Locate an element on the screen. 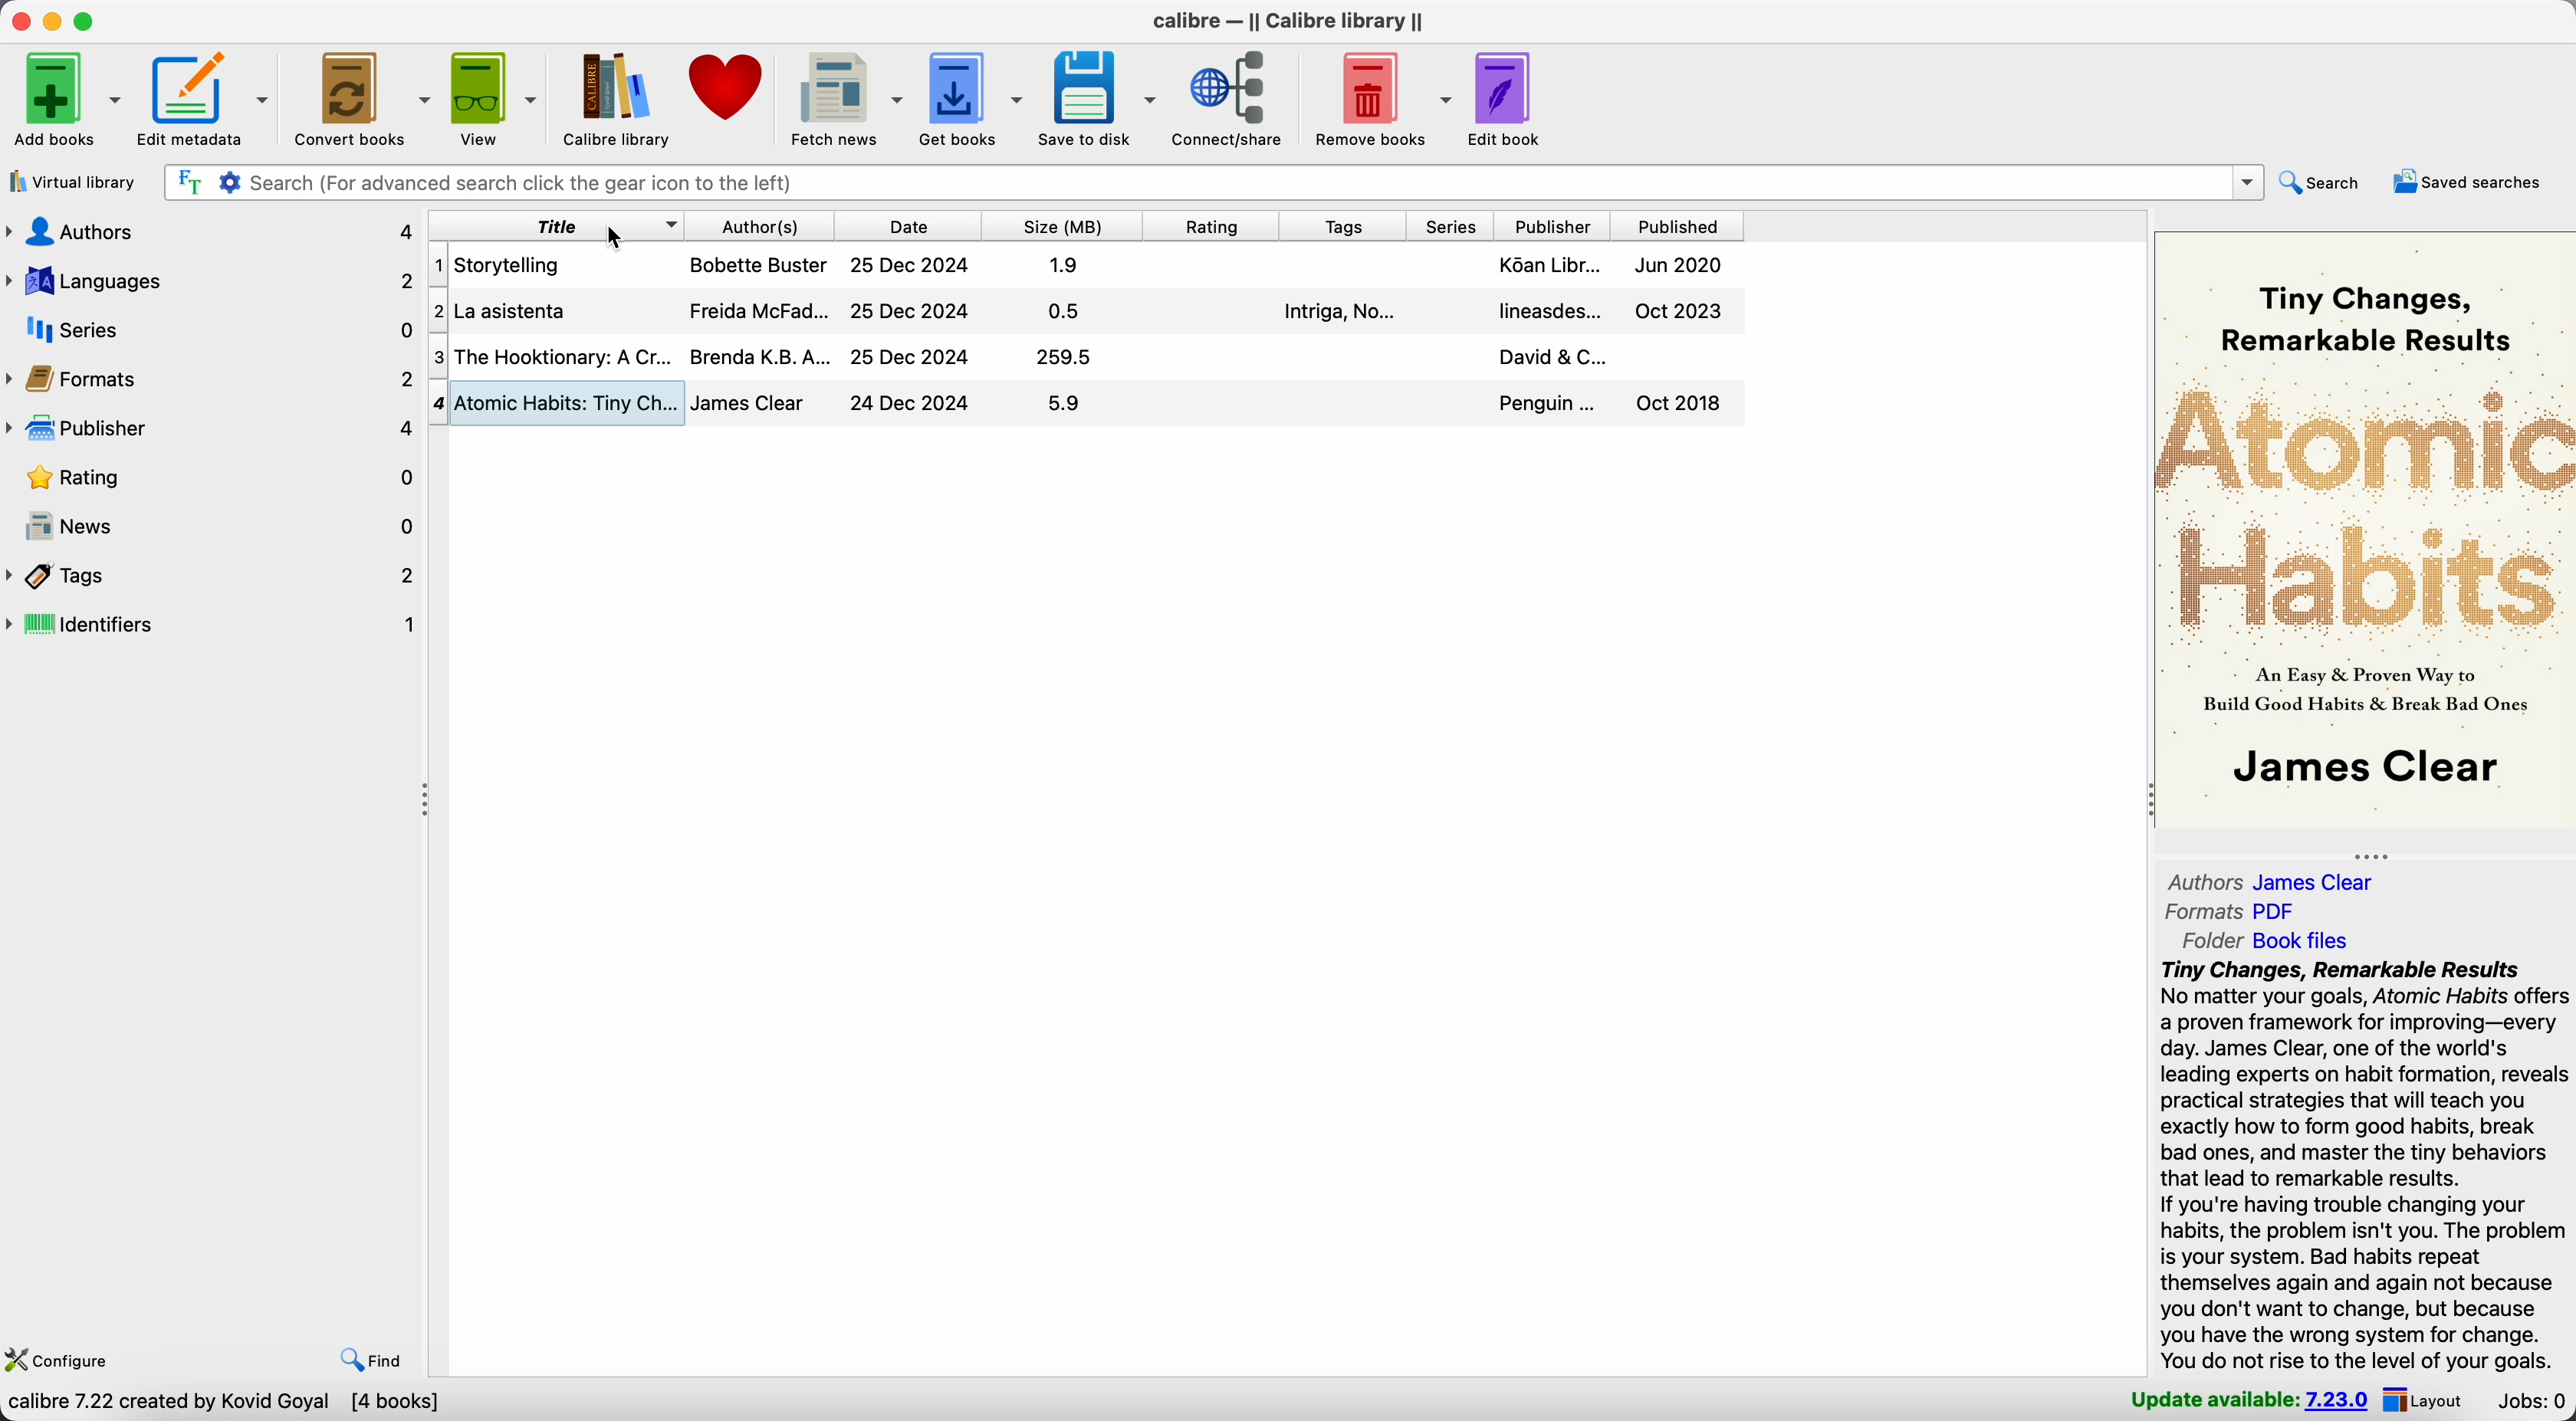  calibre library is located at coordinates (618, 103).